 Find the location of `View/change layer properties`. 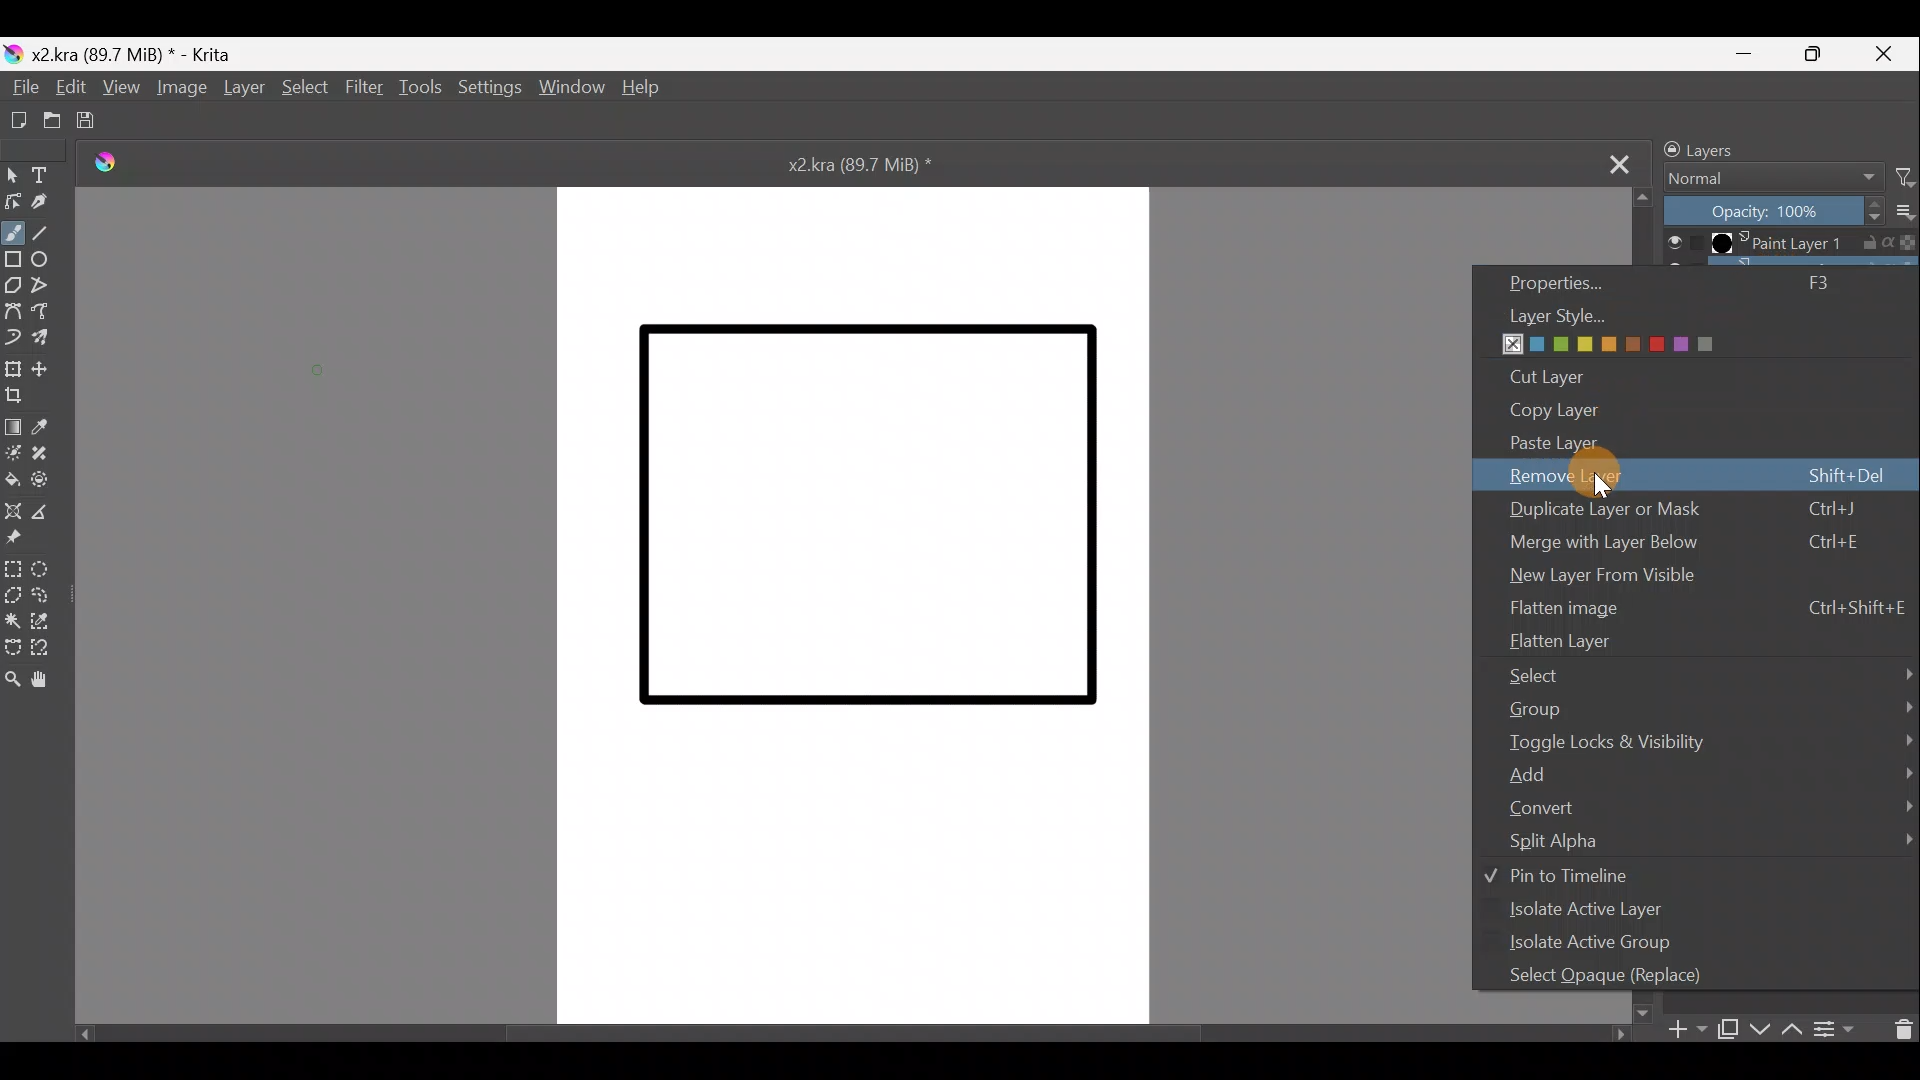

View/change layer properties is located at coordinates (1834, 1029).